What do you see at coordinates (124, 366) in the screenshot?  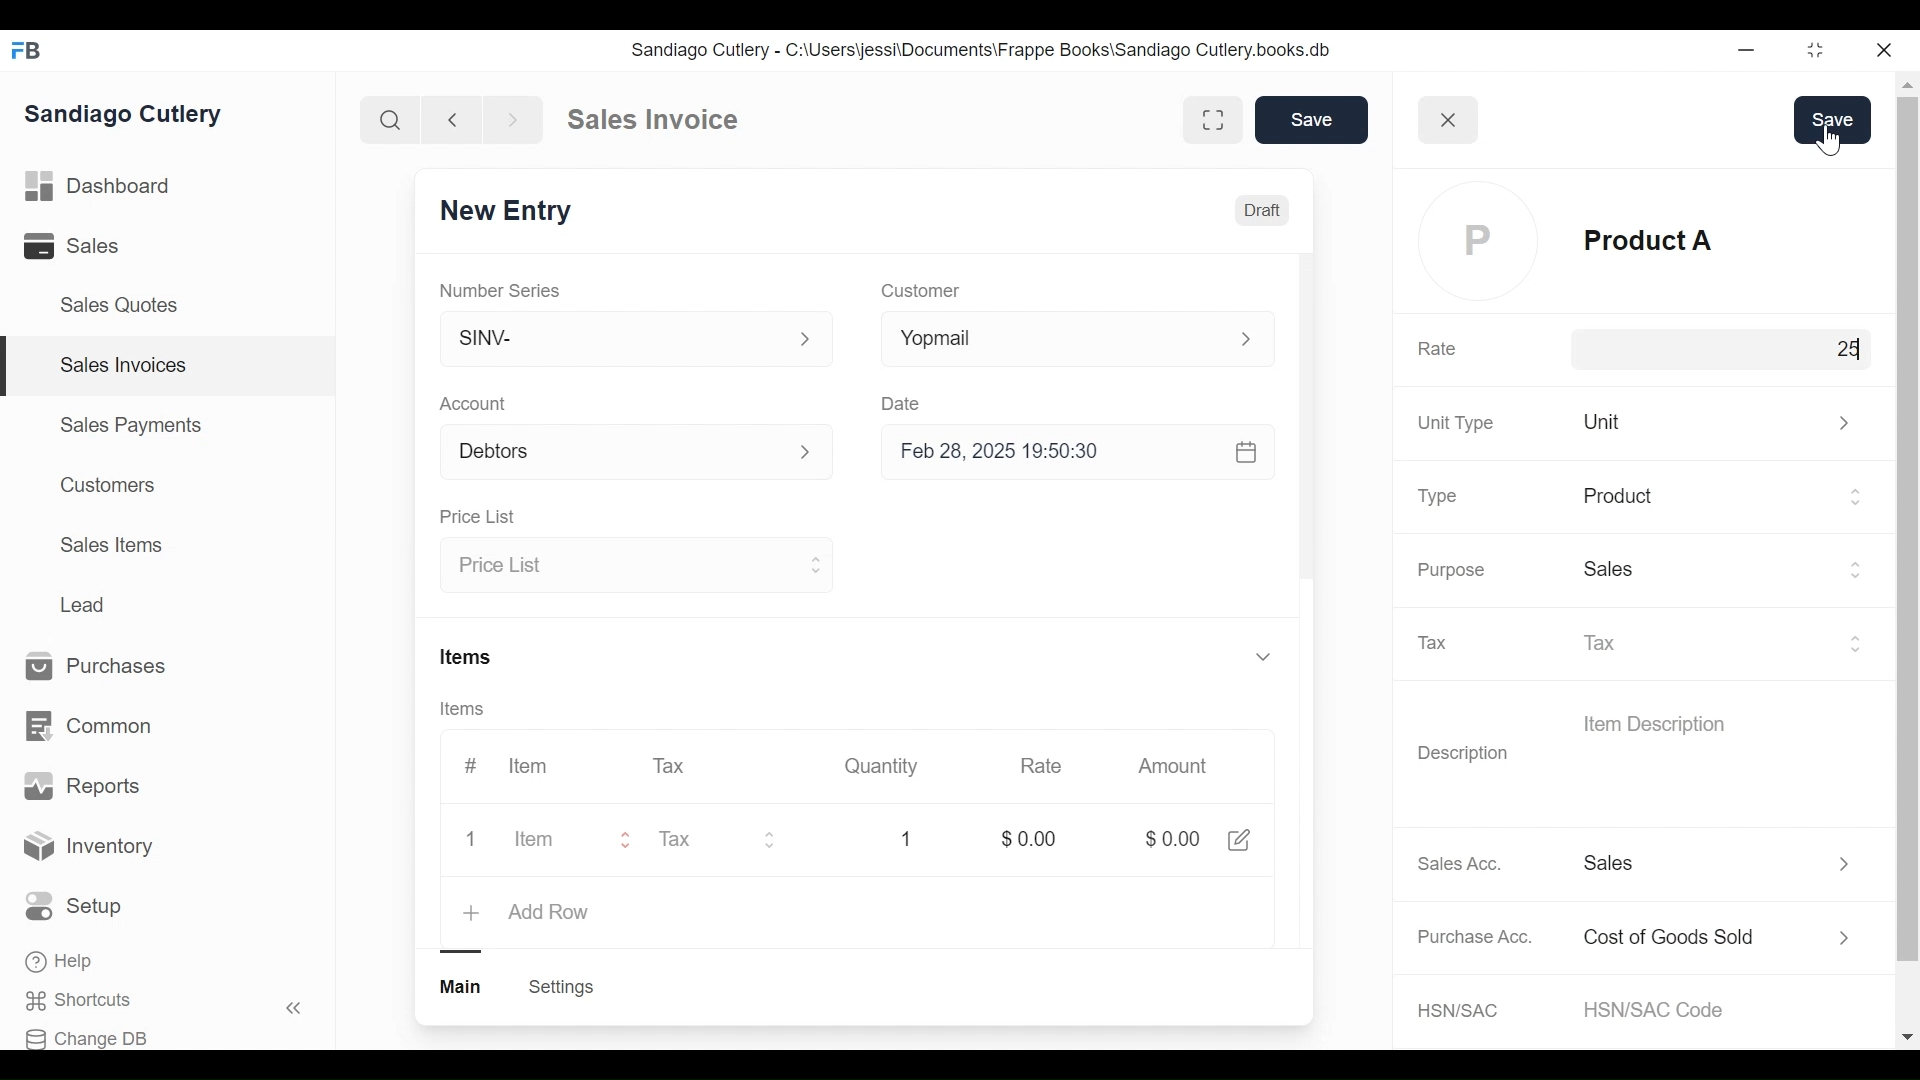 I see `Sales Invoices` at bounding box center [124, 366].